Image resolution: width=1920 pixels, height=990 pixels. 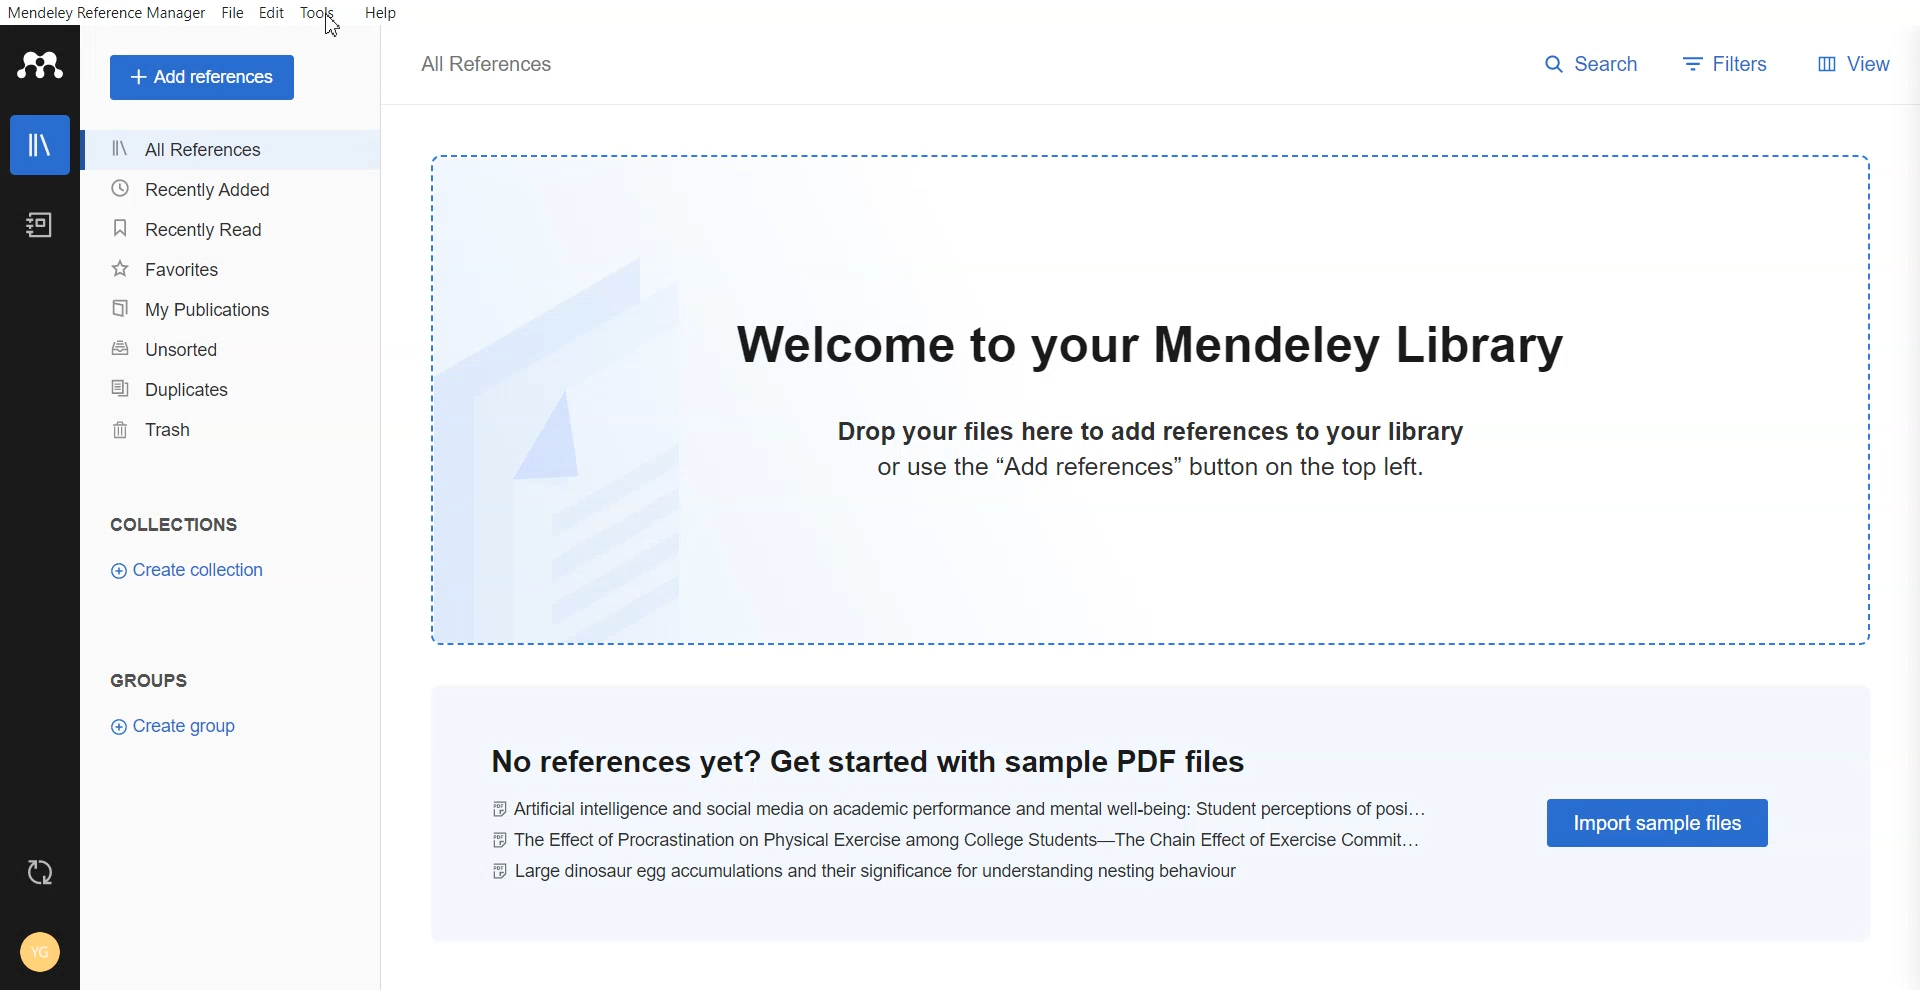 I want to click on View, so click(x=1849, y=66).